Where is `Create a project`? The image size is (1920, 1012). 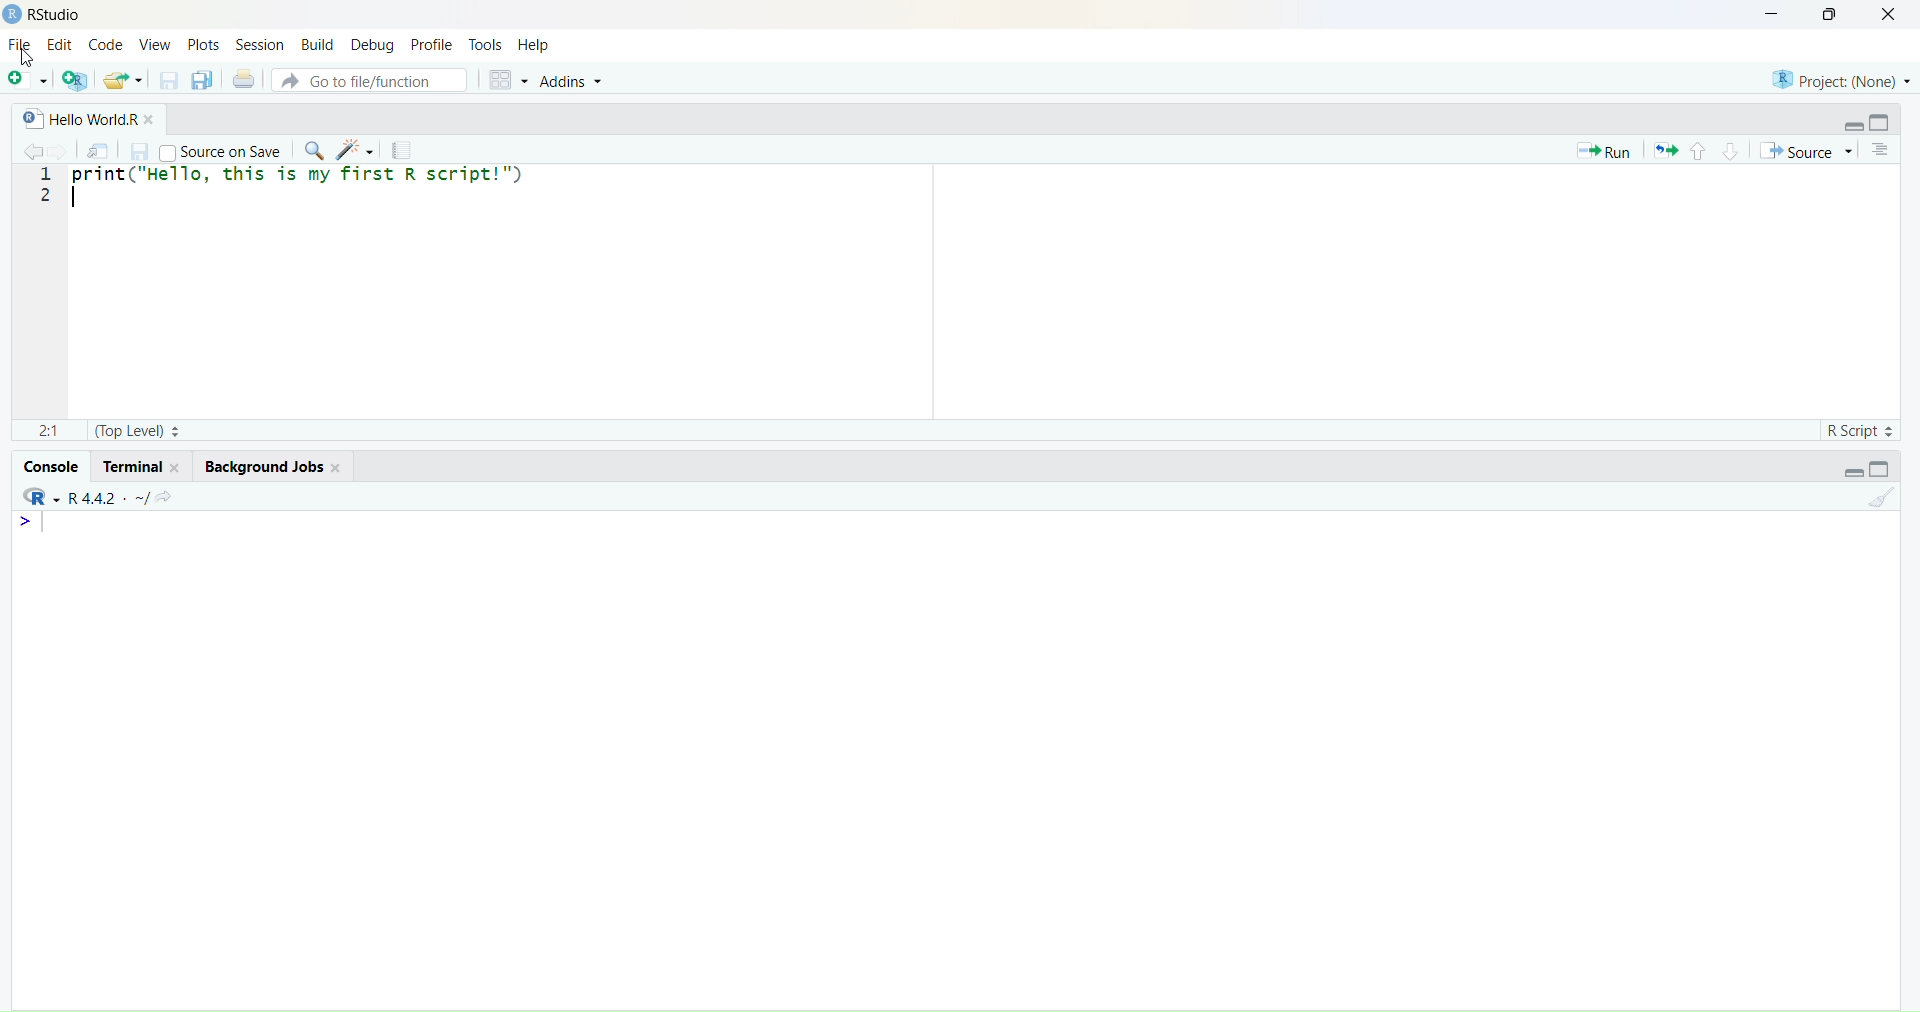 Create a project is located at coordinates (74, 80).